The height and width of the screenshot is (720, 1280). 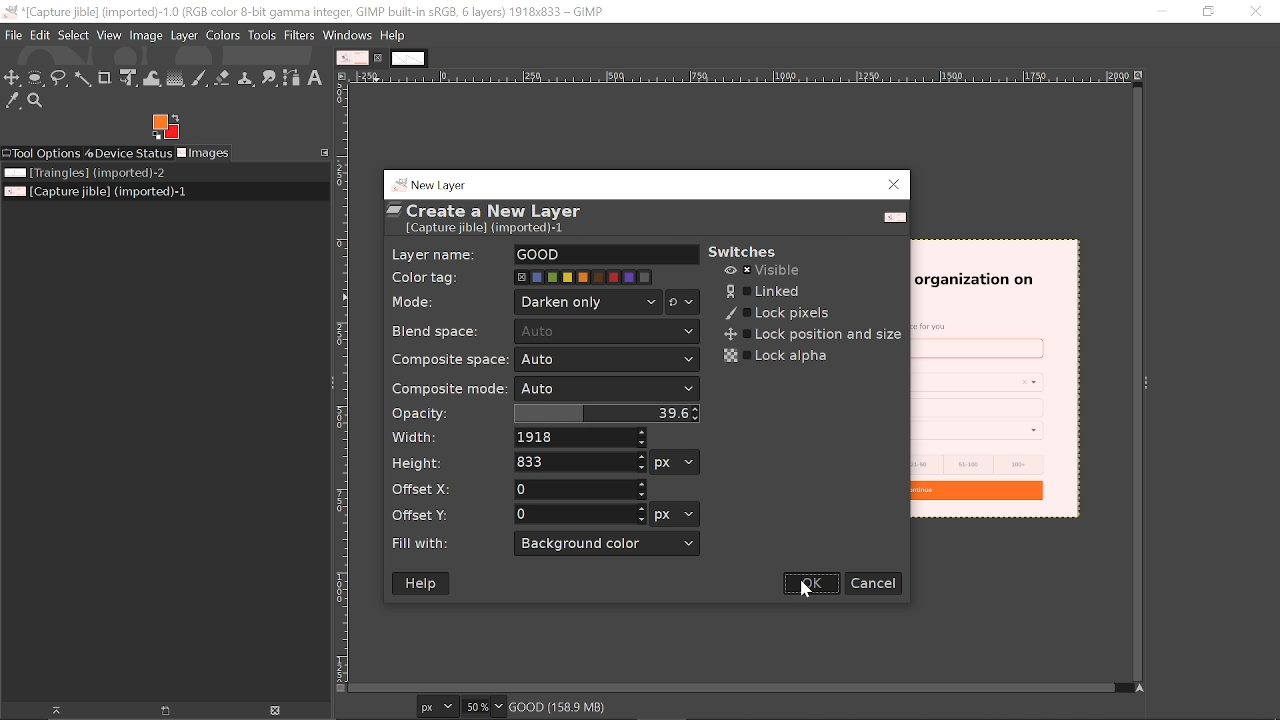 What do you see at coordinates (606, 361) in the screenshot?
I see `Composite space` at bounding box center [606, 361].